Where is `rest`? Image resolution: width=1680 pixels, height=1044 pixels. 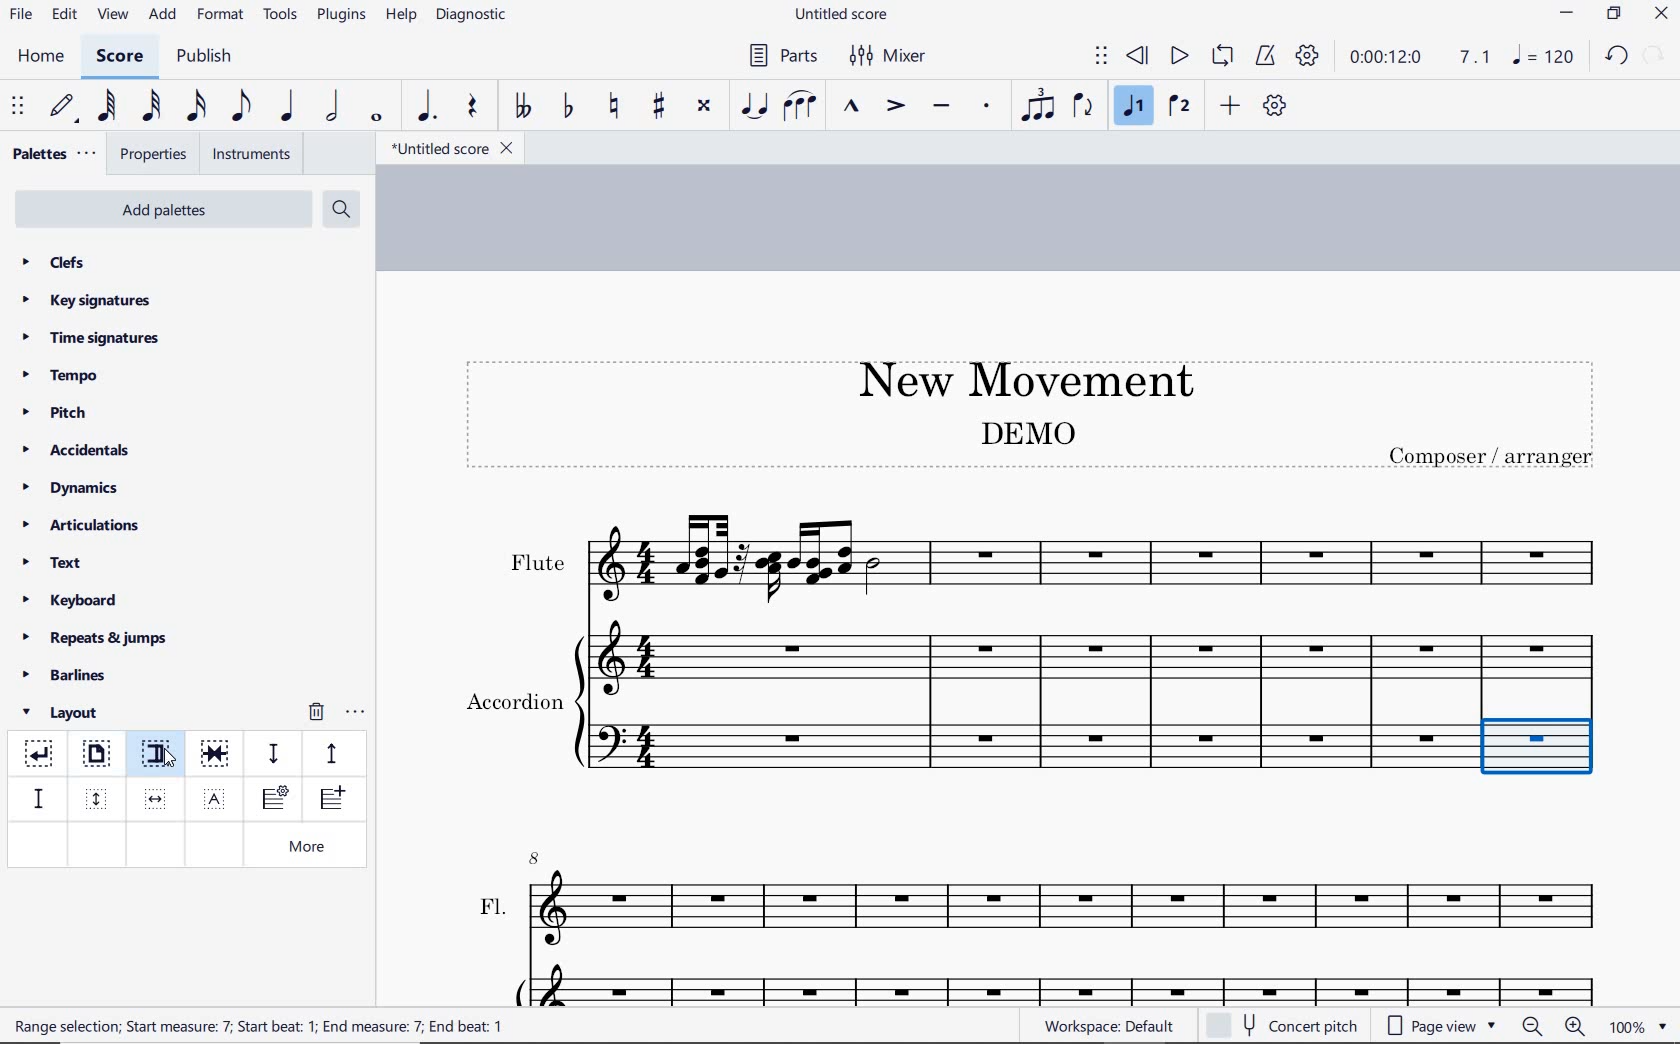
rest is located at coordinates (473, 108).